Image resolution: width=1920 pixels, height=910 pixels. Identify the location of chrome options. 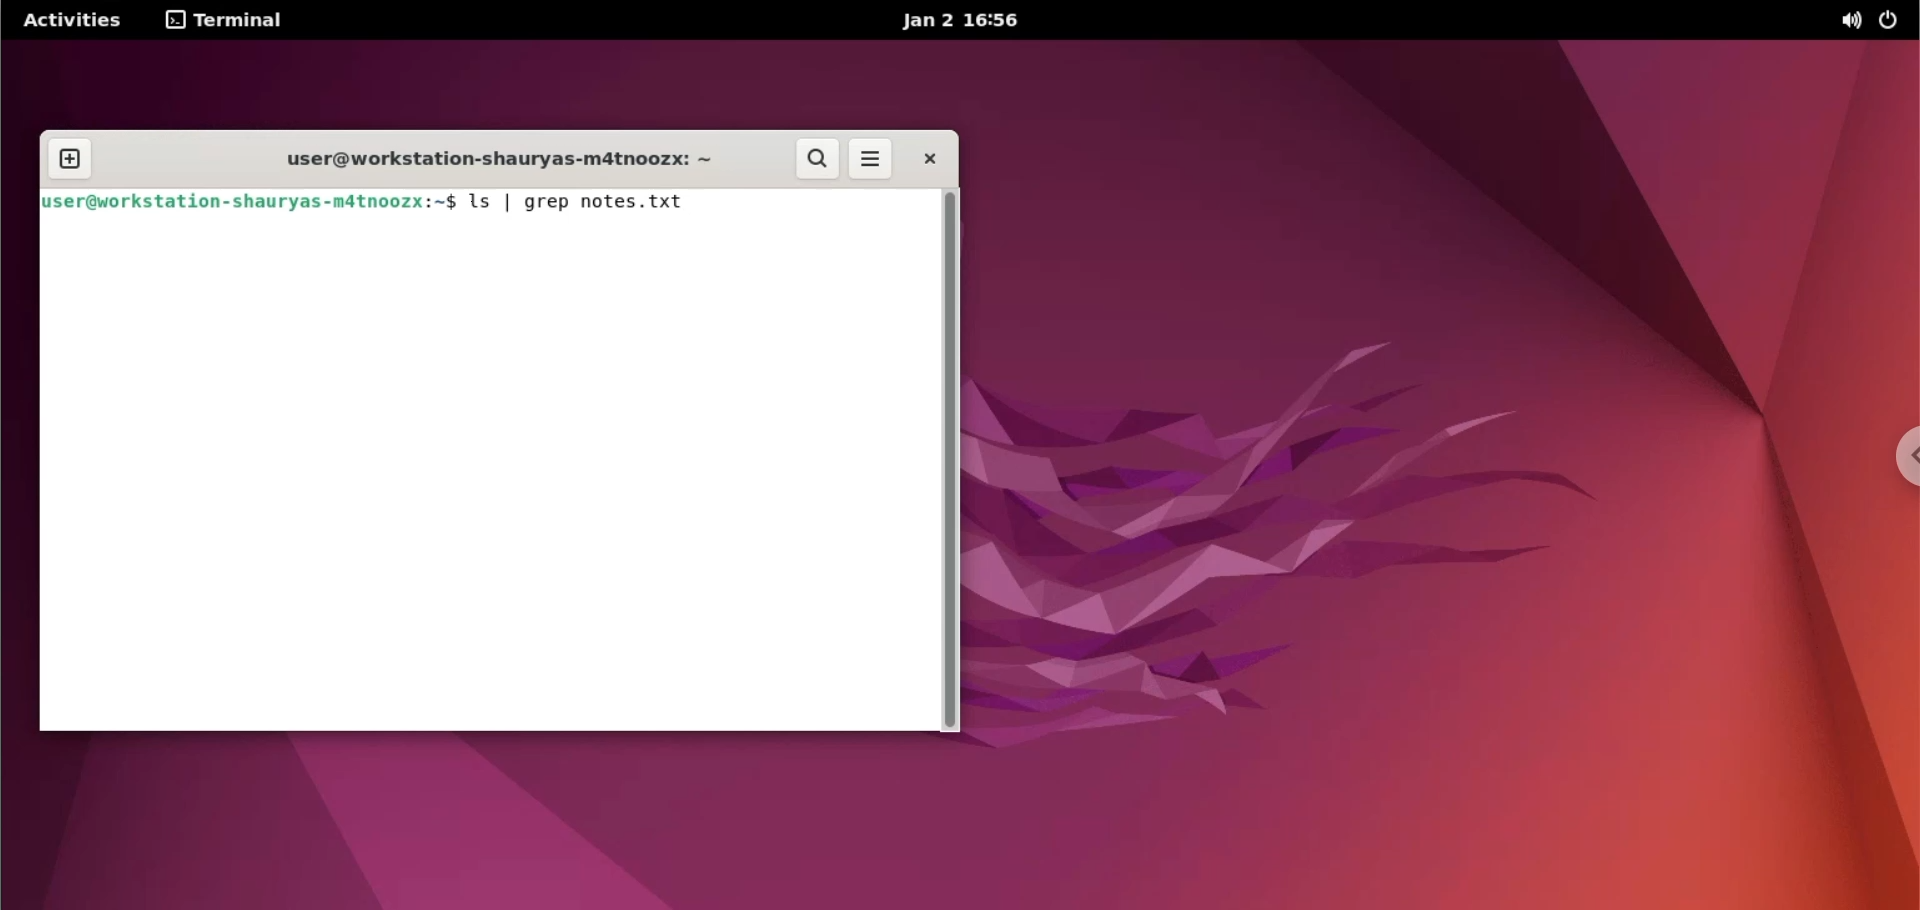
(1898, 465).